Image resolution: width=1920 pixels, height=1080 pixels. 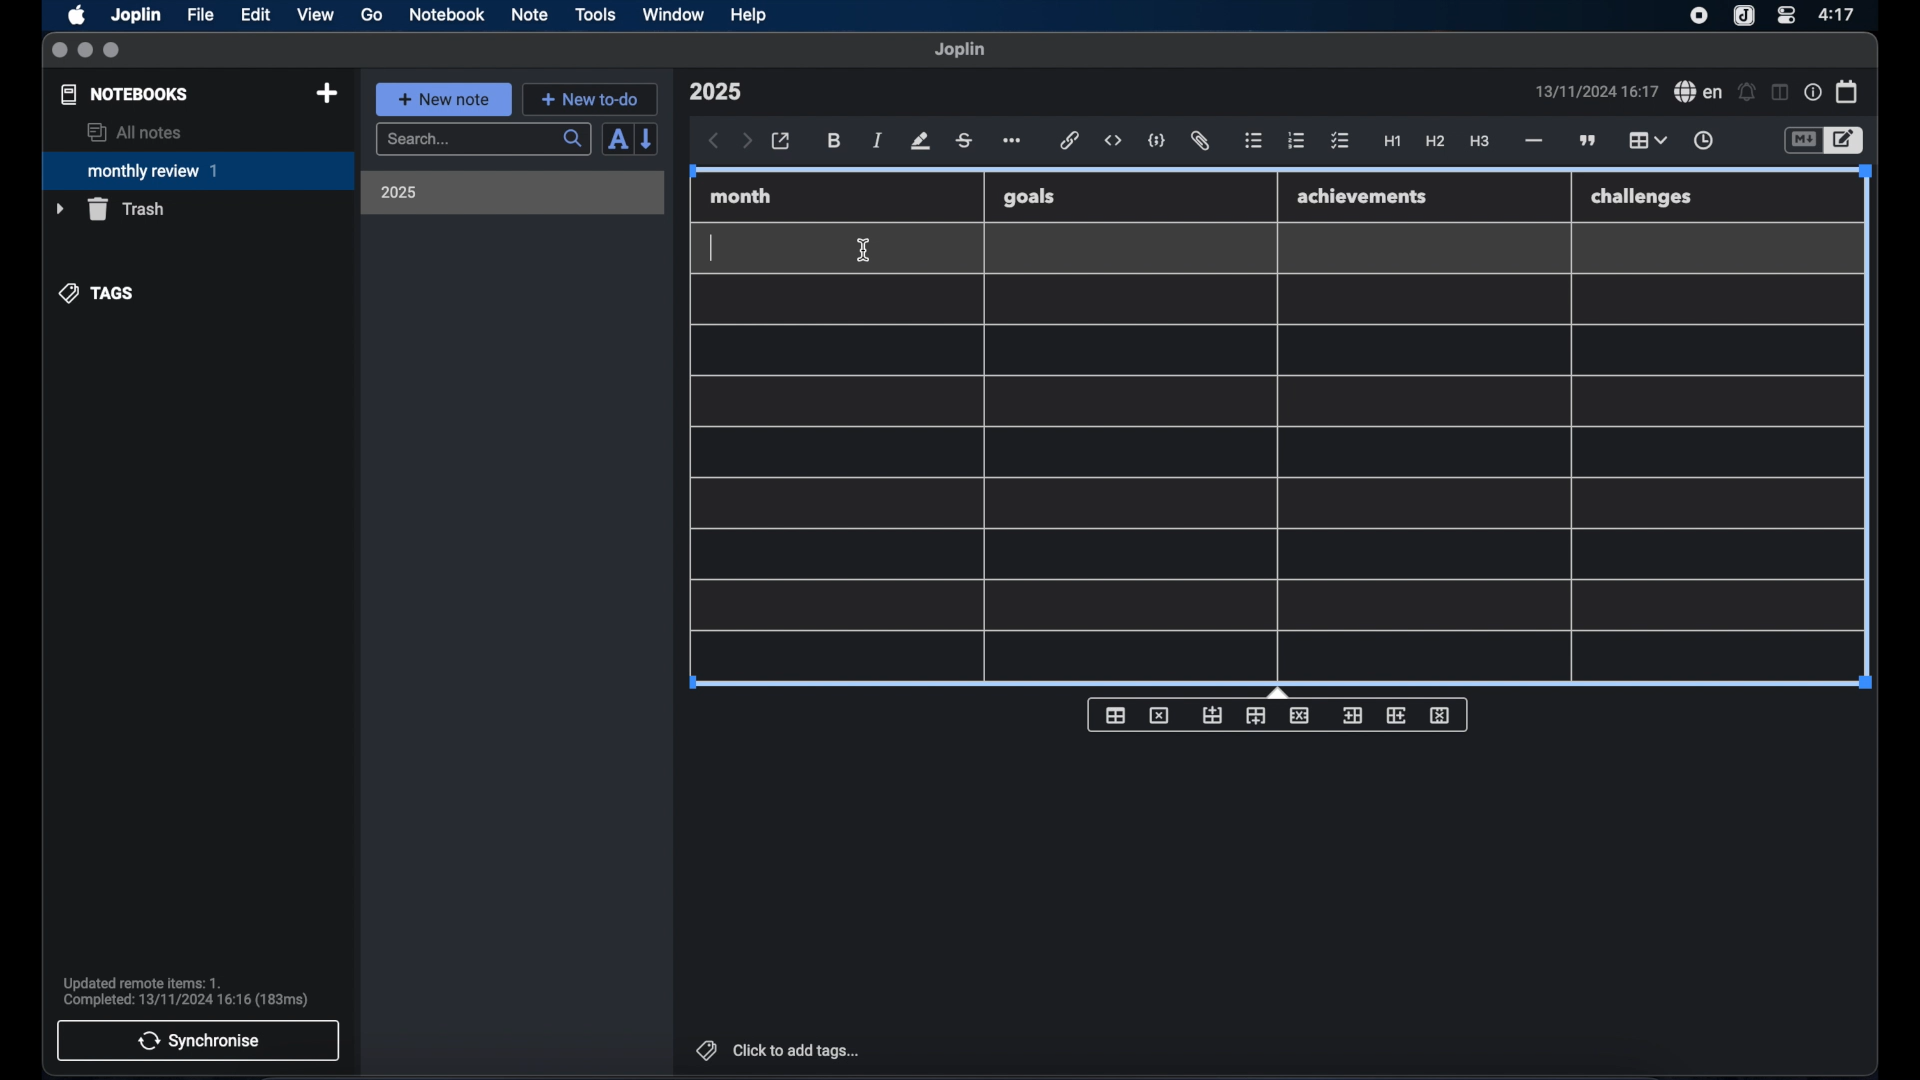 What do you see at coordinates (1393, 142) in the screenshot?
I see `heading 1` at bounding box center [1393, 142].